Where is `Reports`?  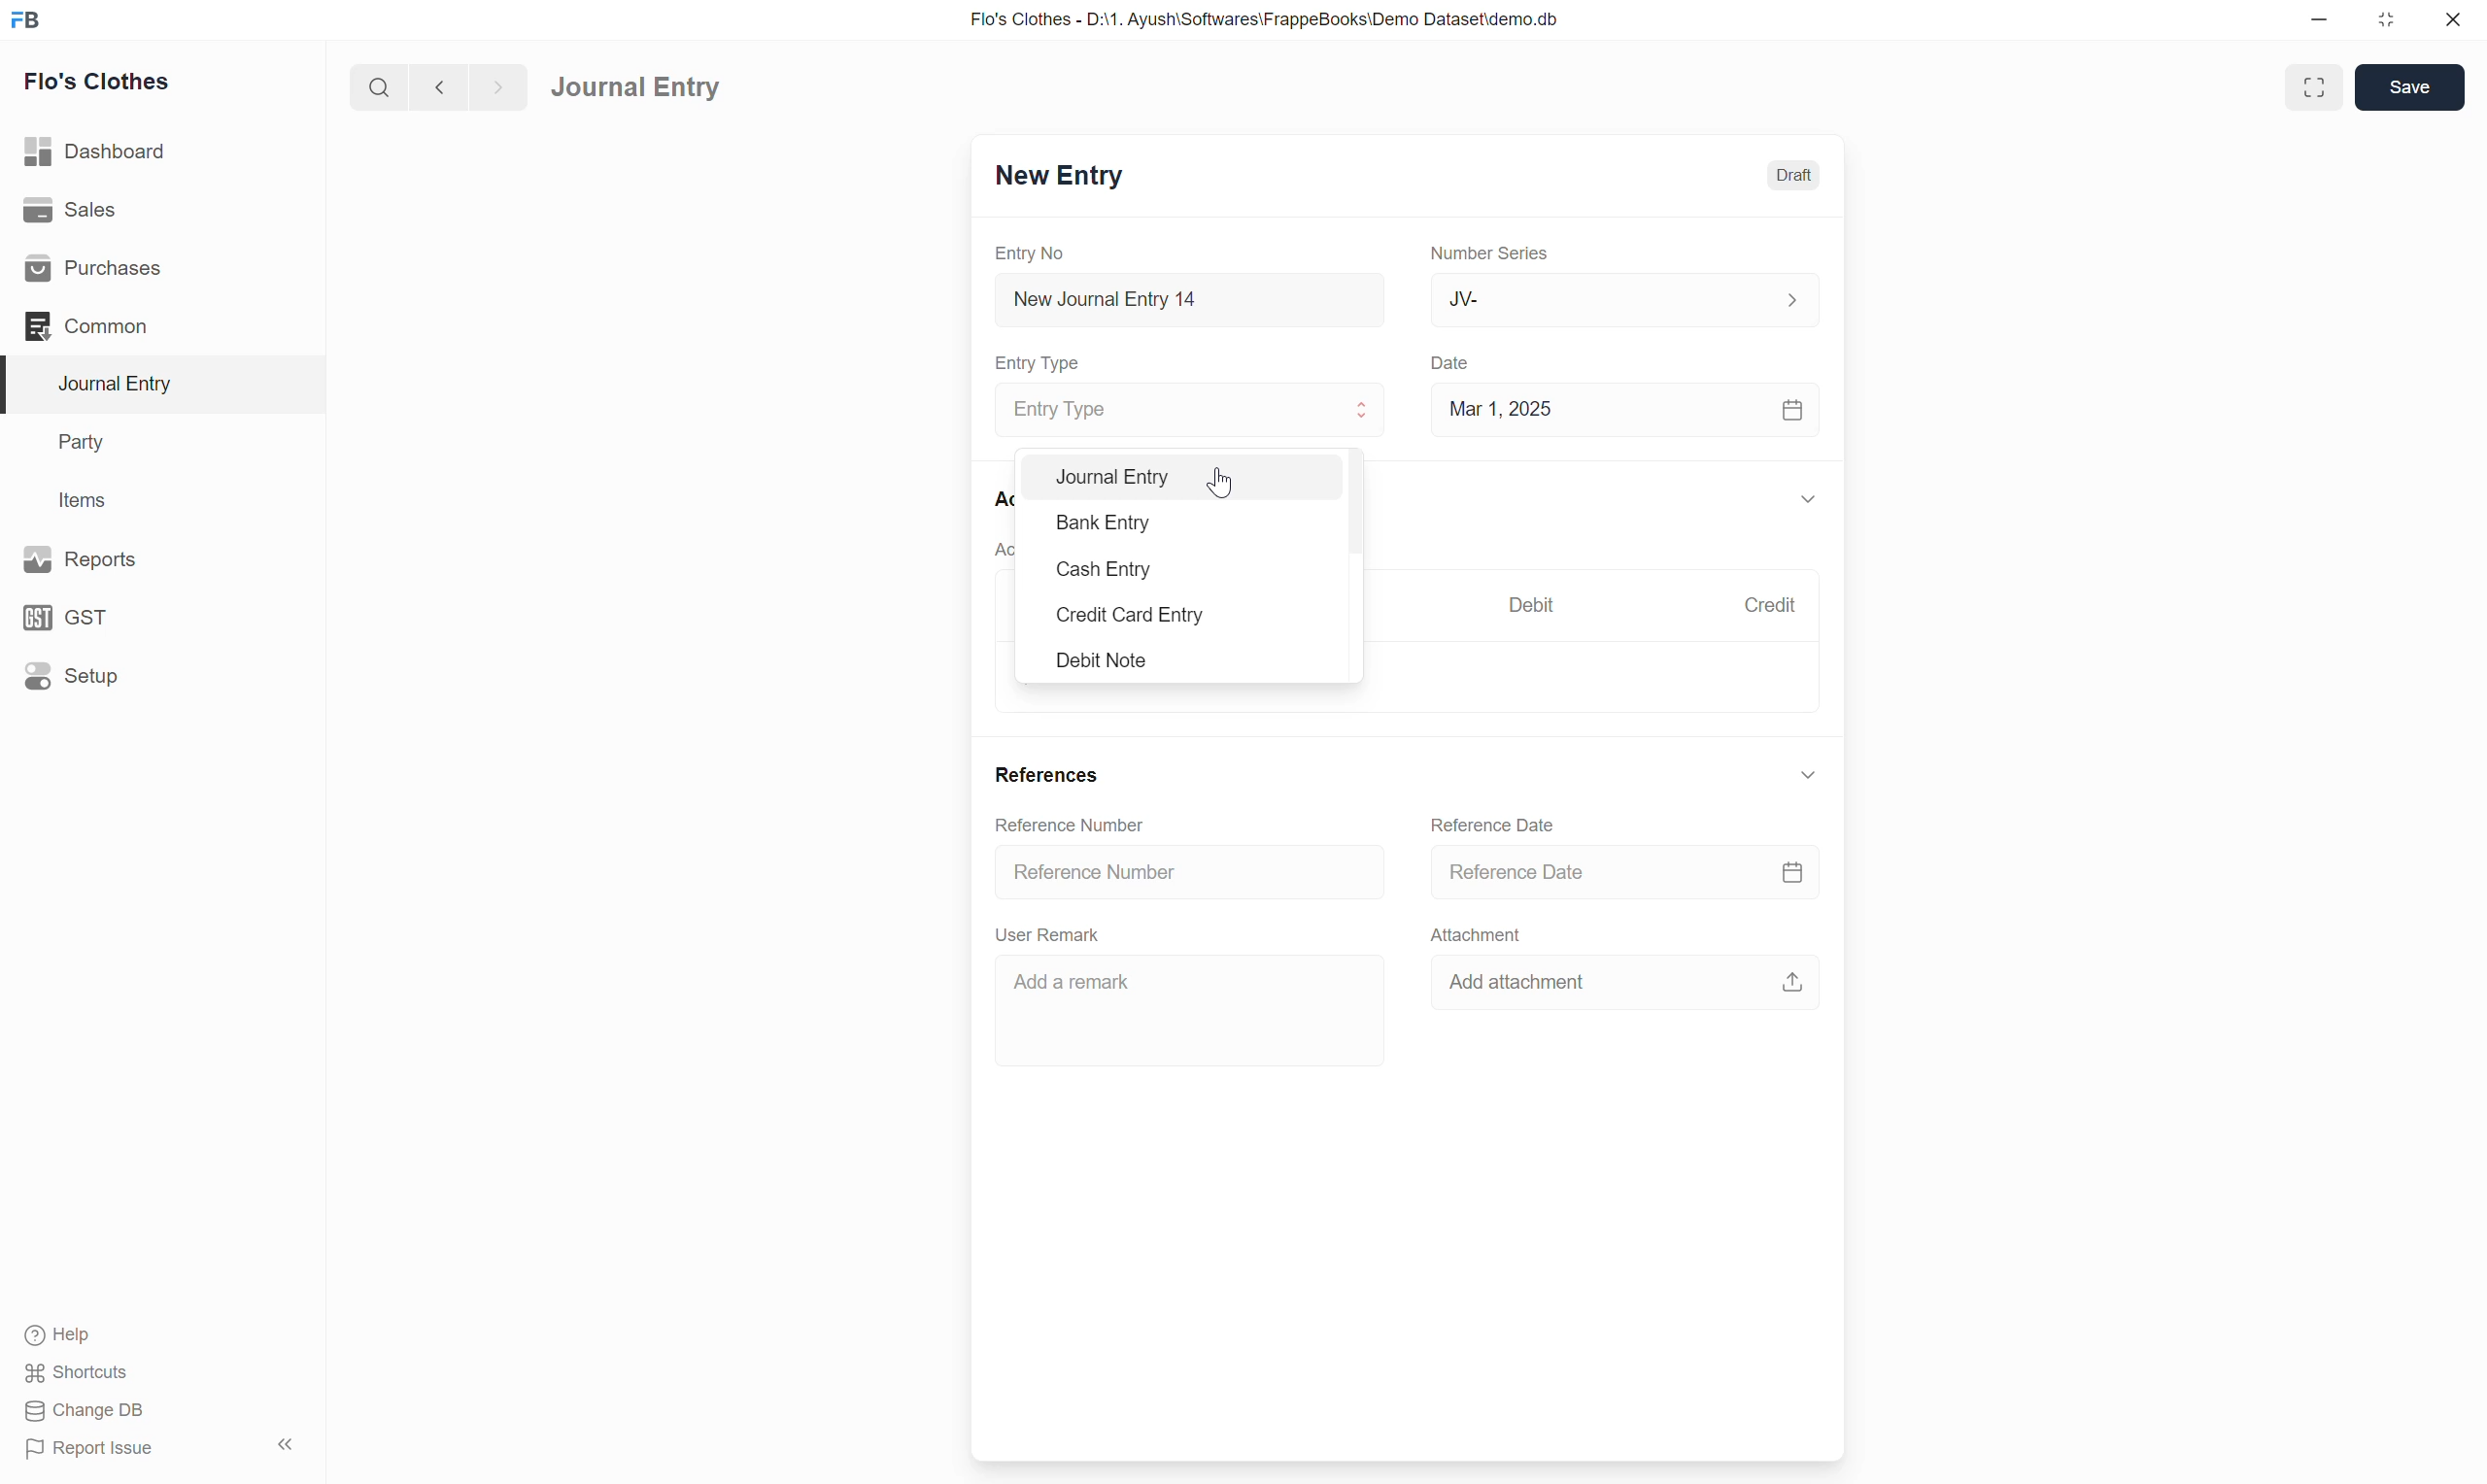
Reports is located at coordinates (87, 558).